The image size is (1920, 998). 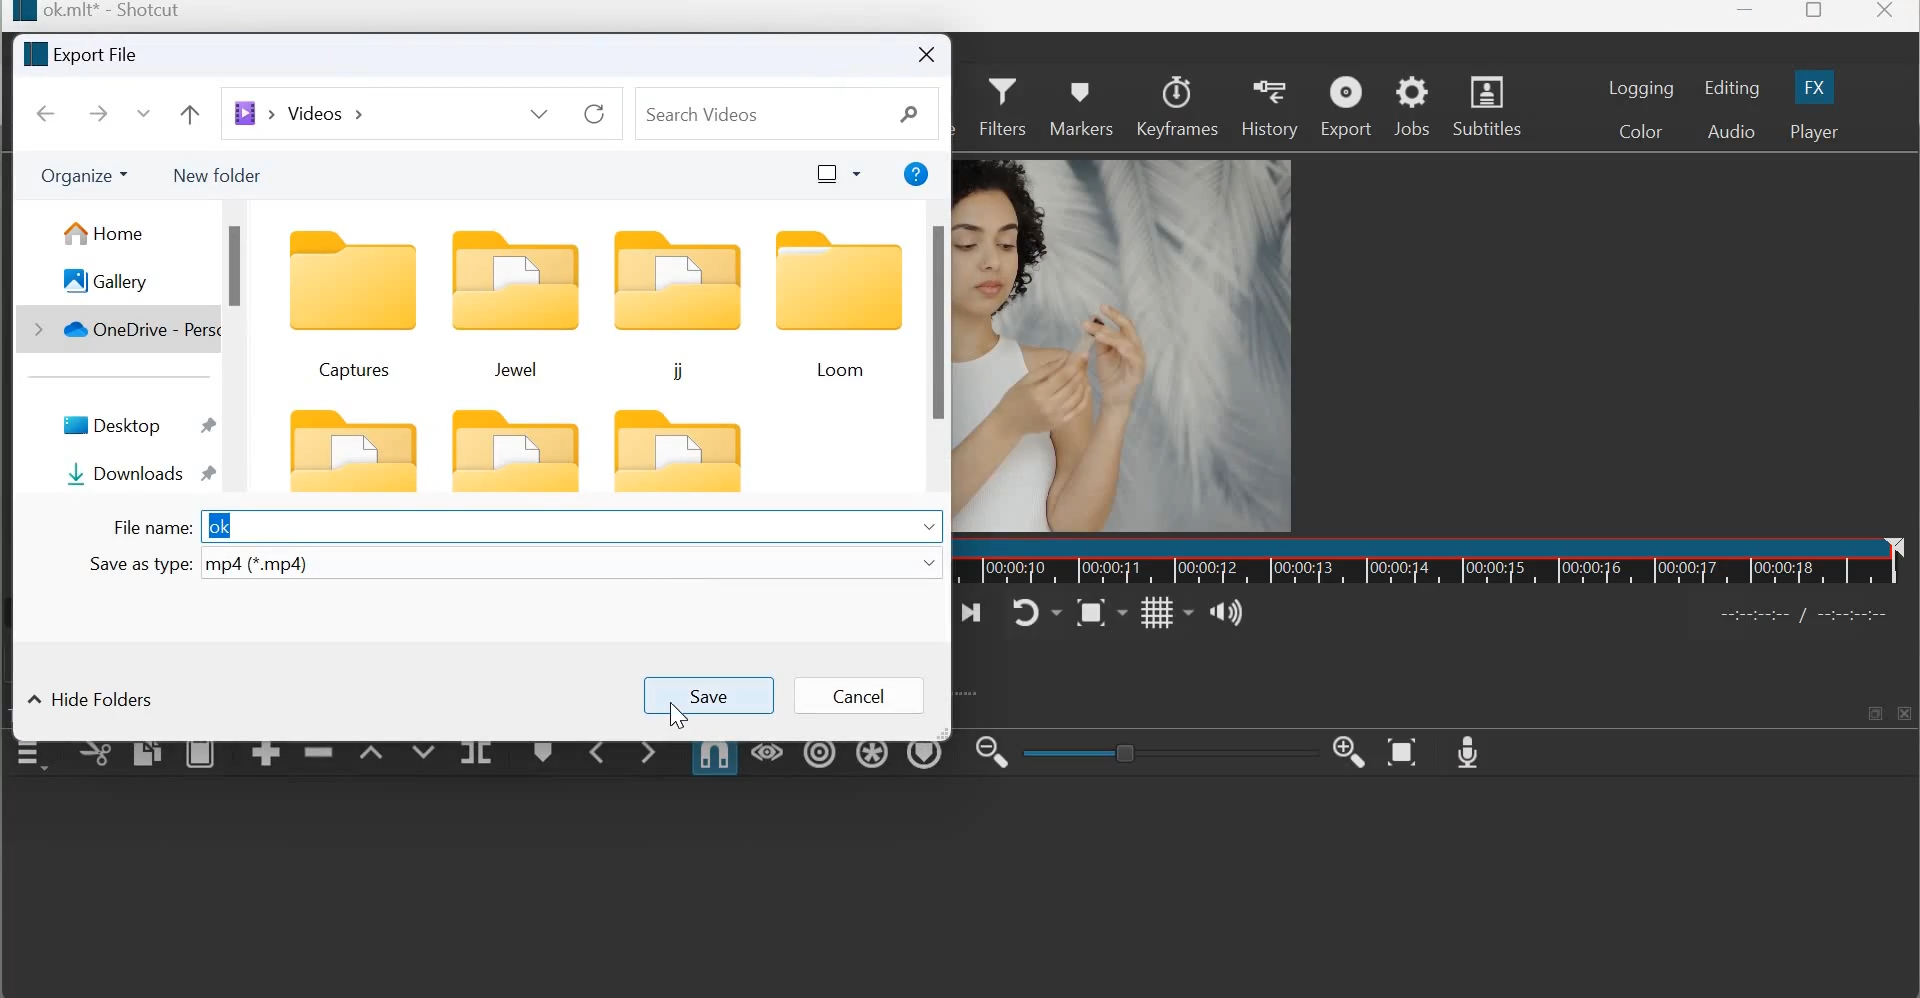 I want to click on forward, so click(x=97, y=113).